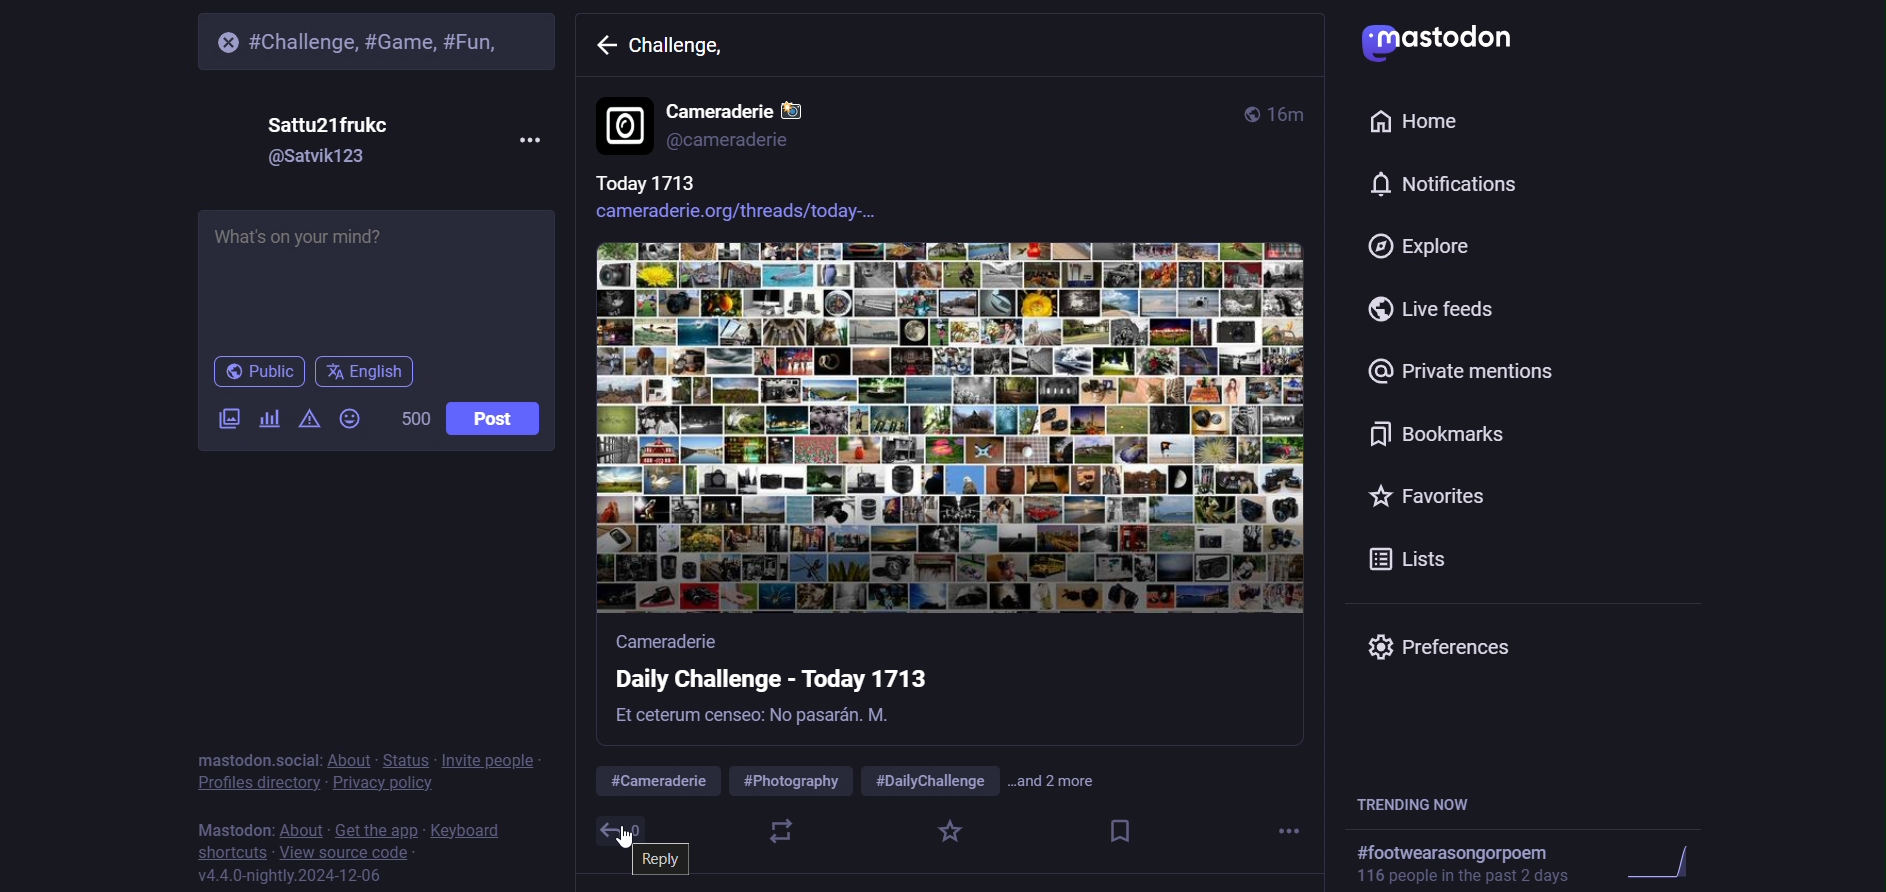 This screenshot has height=892, width=1886. I want to click on @satvik123, so click(334, 157).